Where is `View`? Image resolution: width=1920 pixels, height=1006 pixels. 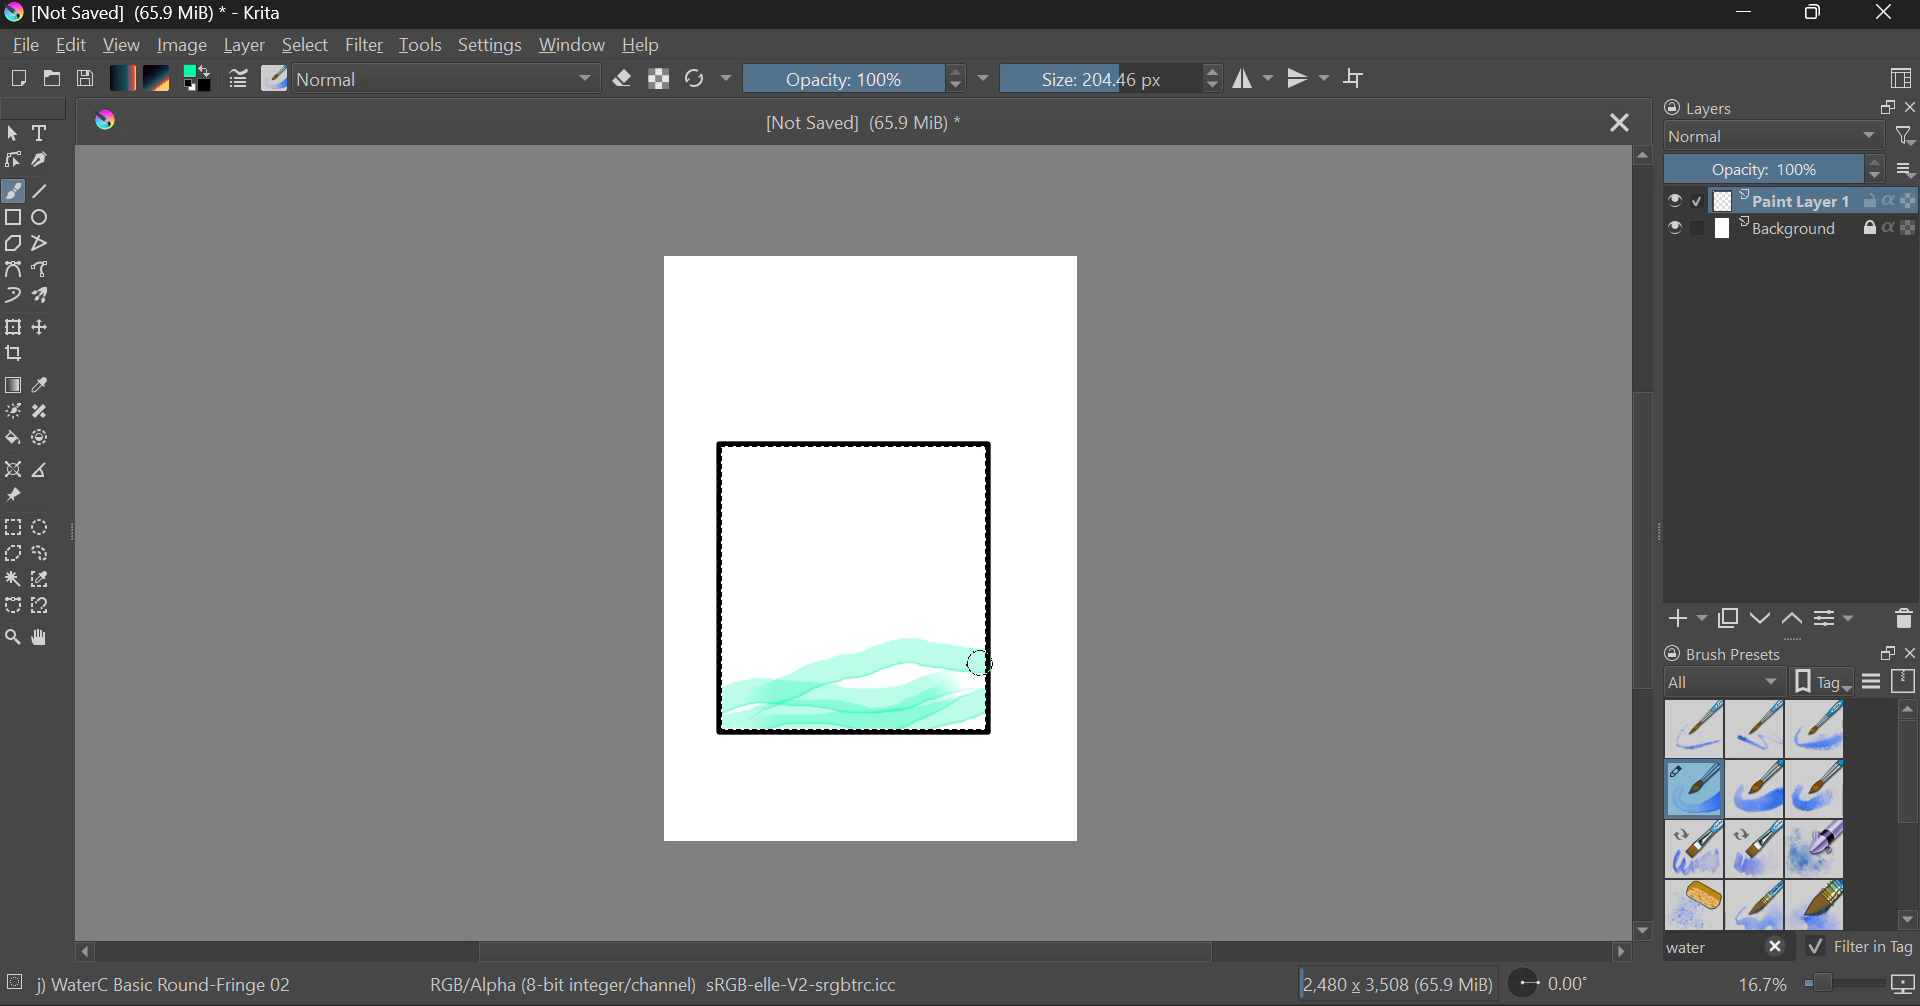 View is located at coordinates (122, 45).